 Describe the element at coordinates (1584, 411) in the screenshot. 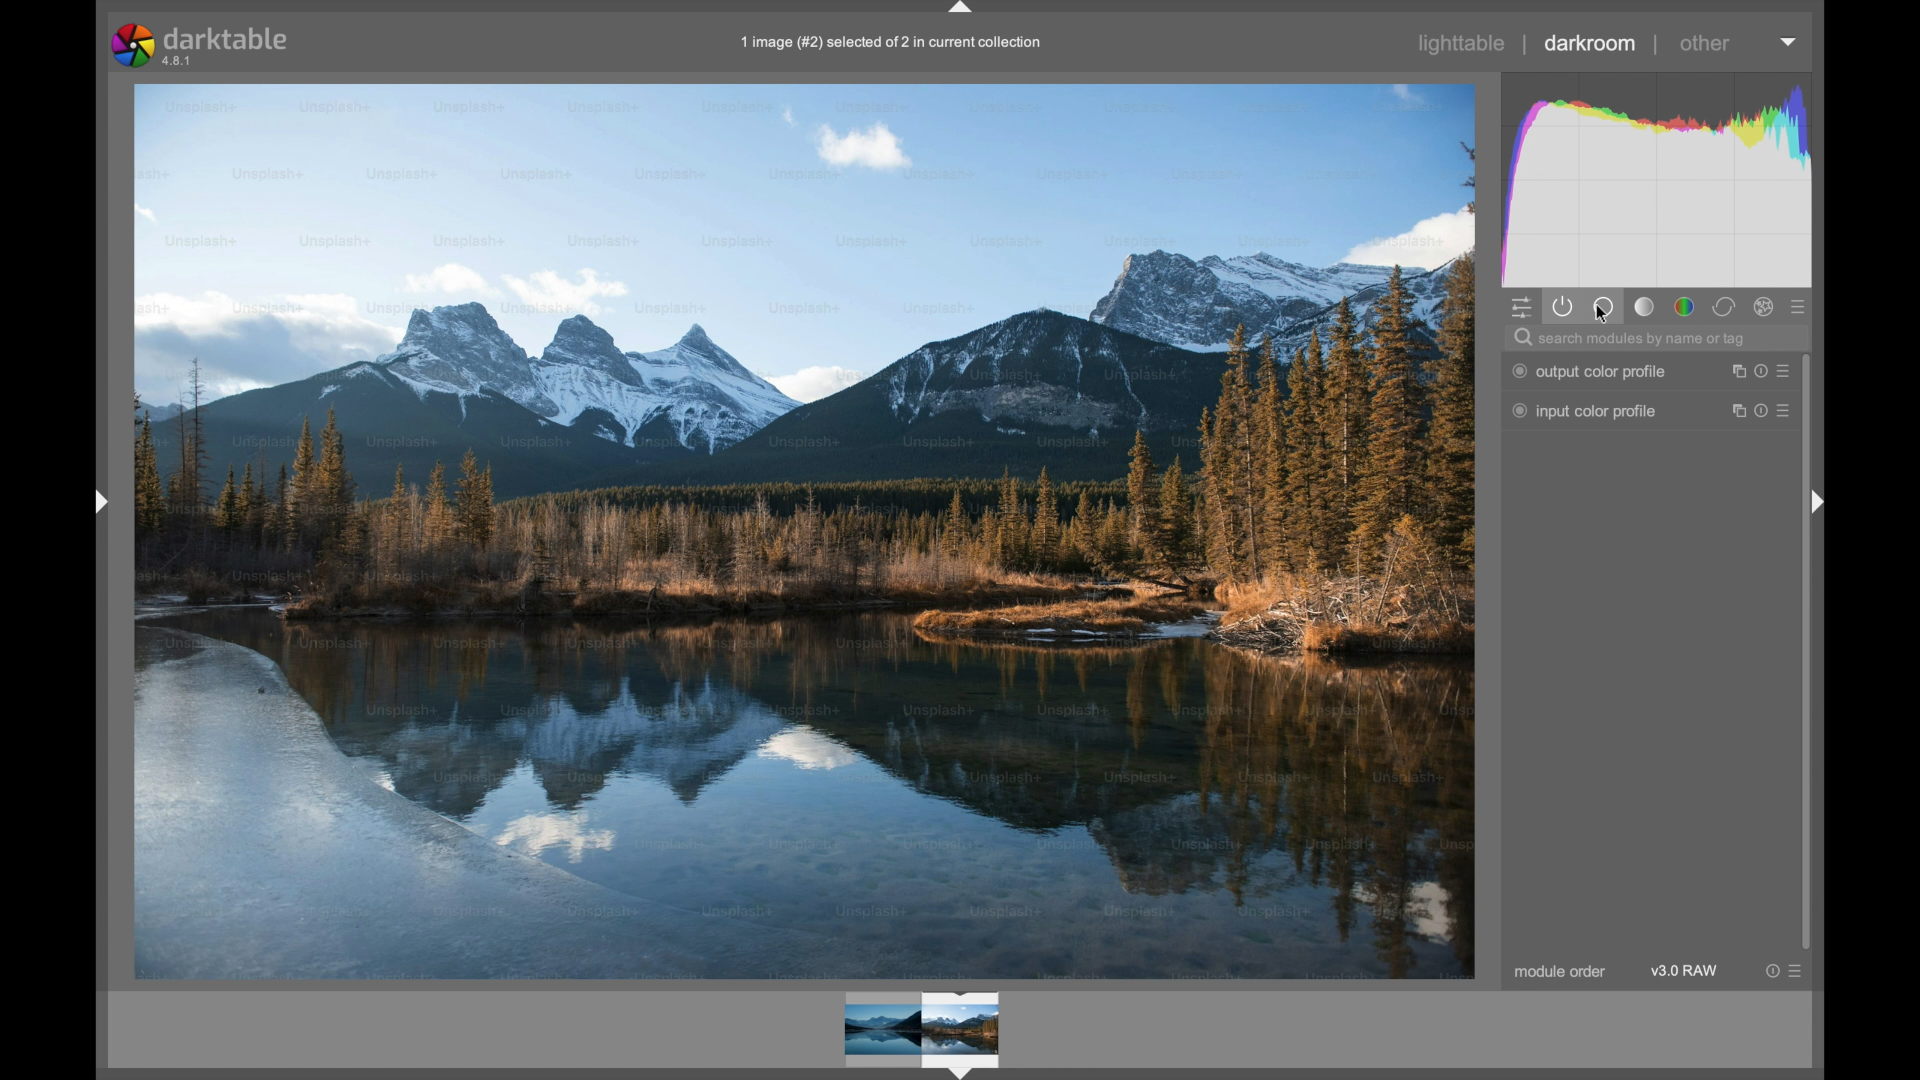

I see `input color profile` at that location.